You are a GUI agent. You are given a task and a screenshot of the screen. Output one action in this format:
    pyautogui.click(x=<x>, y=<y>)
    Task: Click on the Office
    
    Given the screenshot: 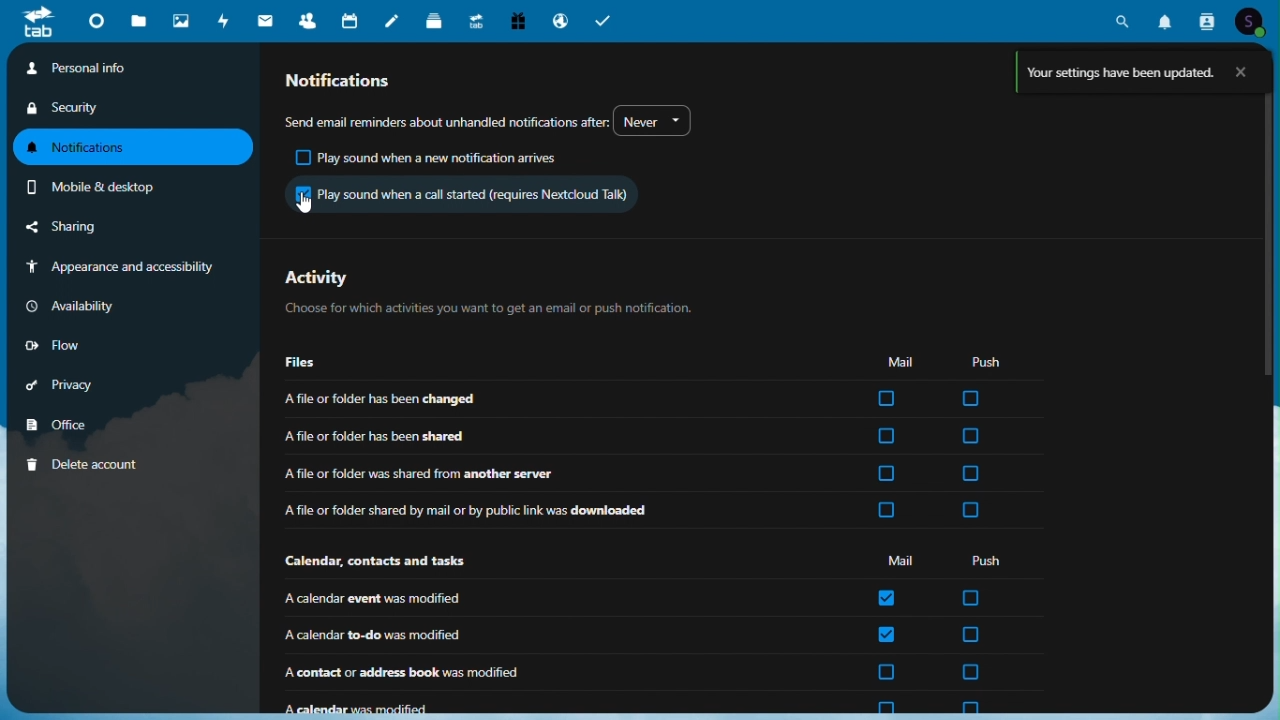 What is the action you would take?
    pyautogui.click(x=64, y=422)
    